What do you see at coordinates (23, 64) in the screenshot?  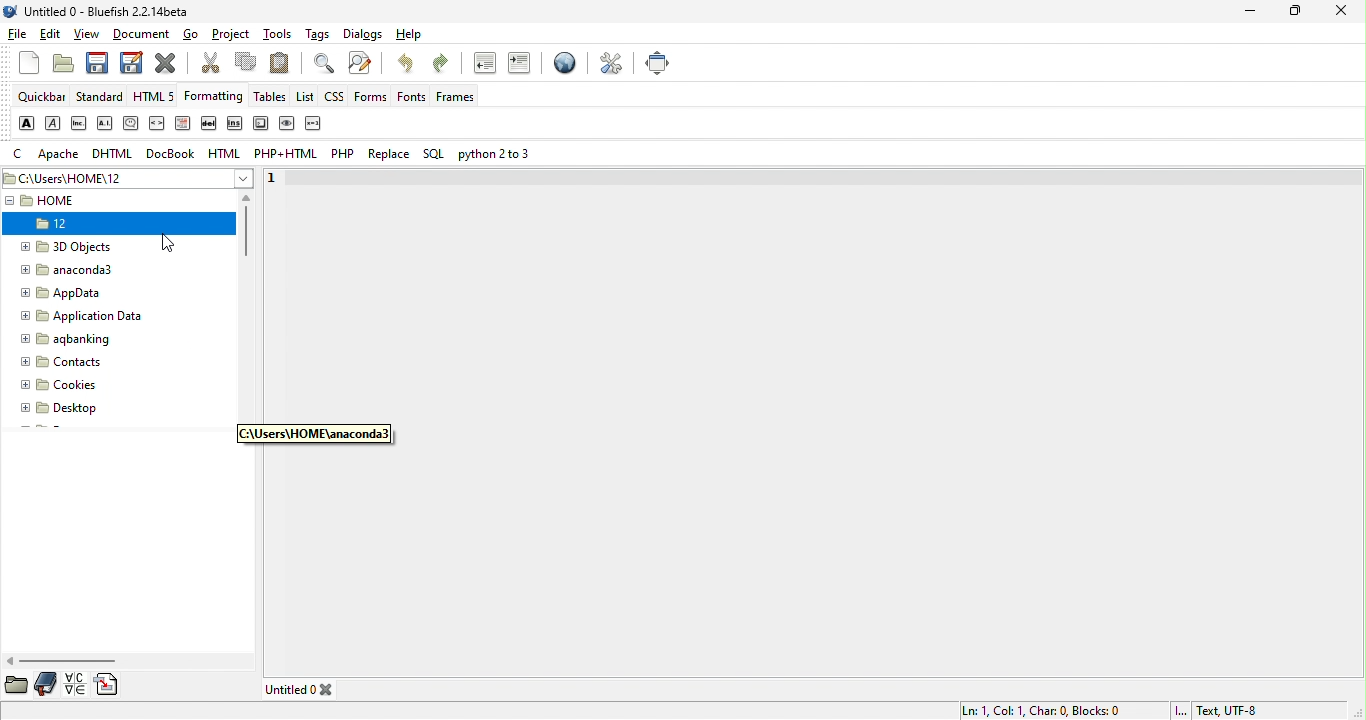 I see `new` at bounding box center [23, 64].